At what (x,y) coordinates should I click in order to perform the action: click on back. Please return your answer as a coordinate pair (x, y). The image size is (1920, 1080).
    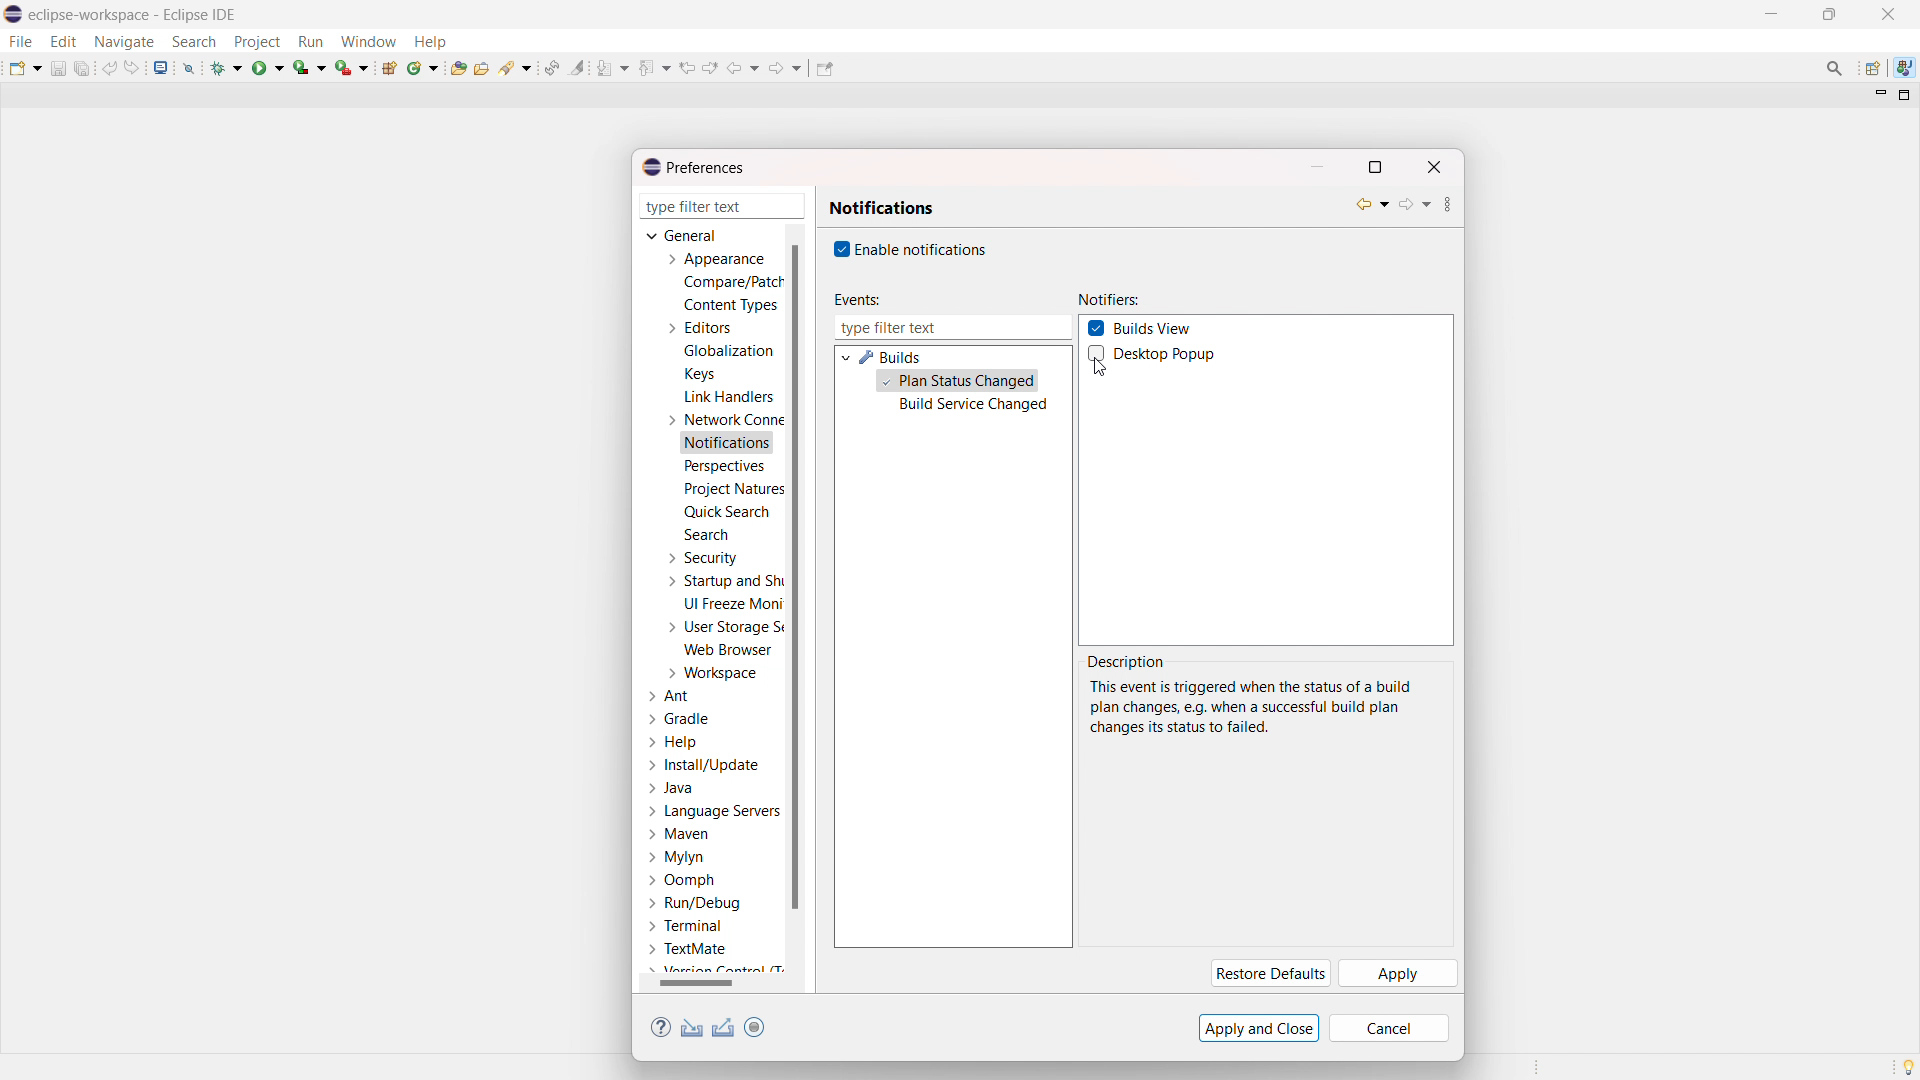
    Looking at the image, I should click on (743, 68).